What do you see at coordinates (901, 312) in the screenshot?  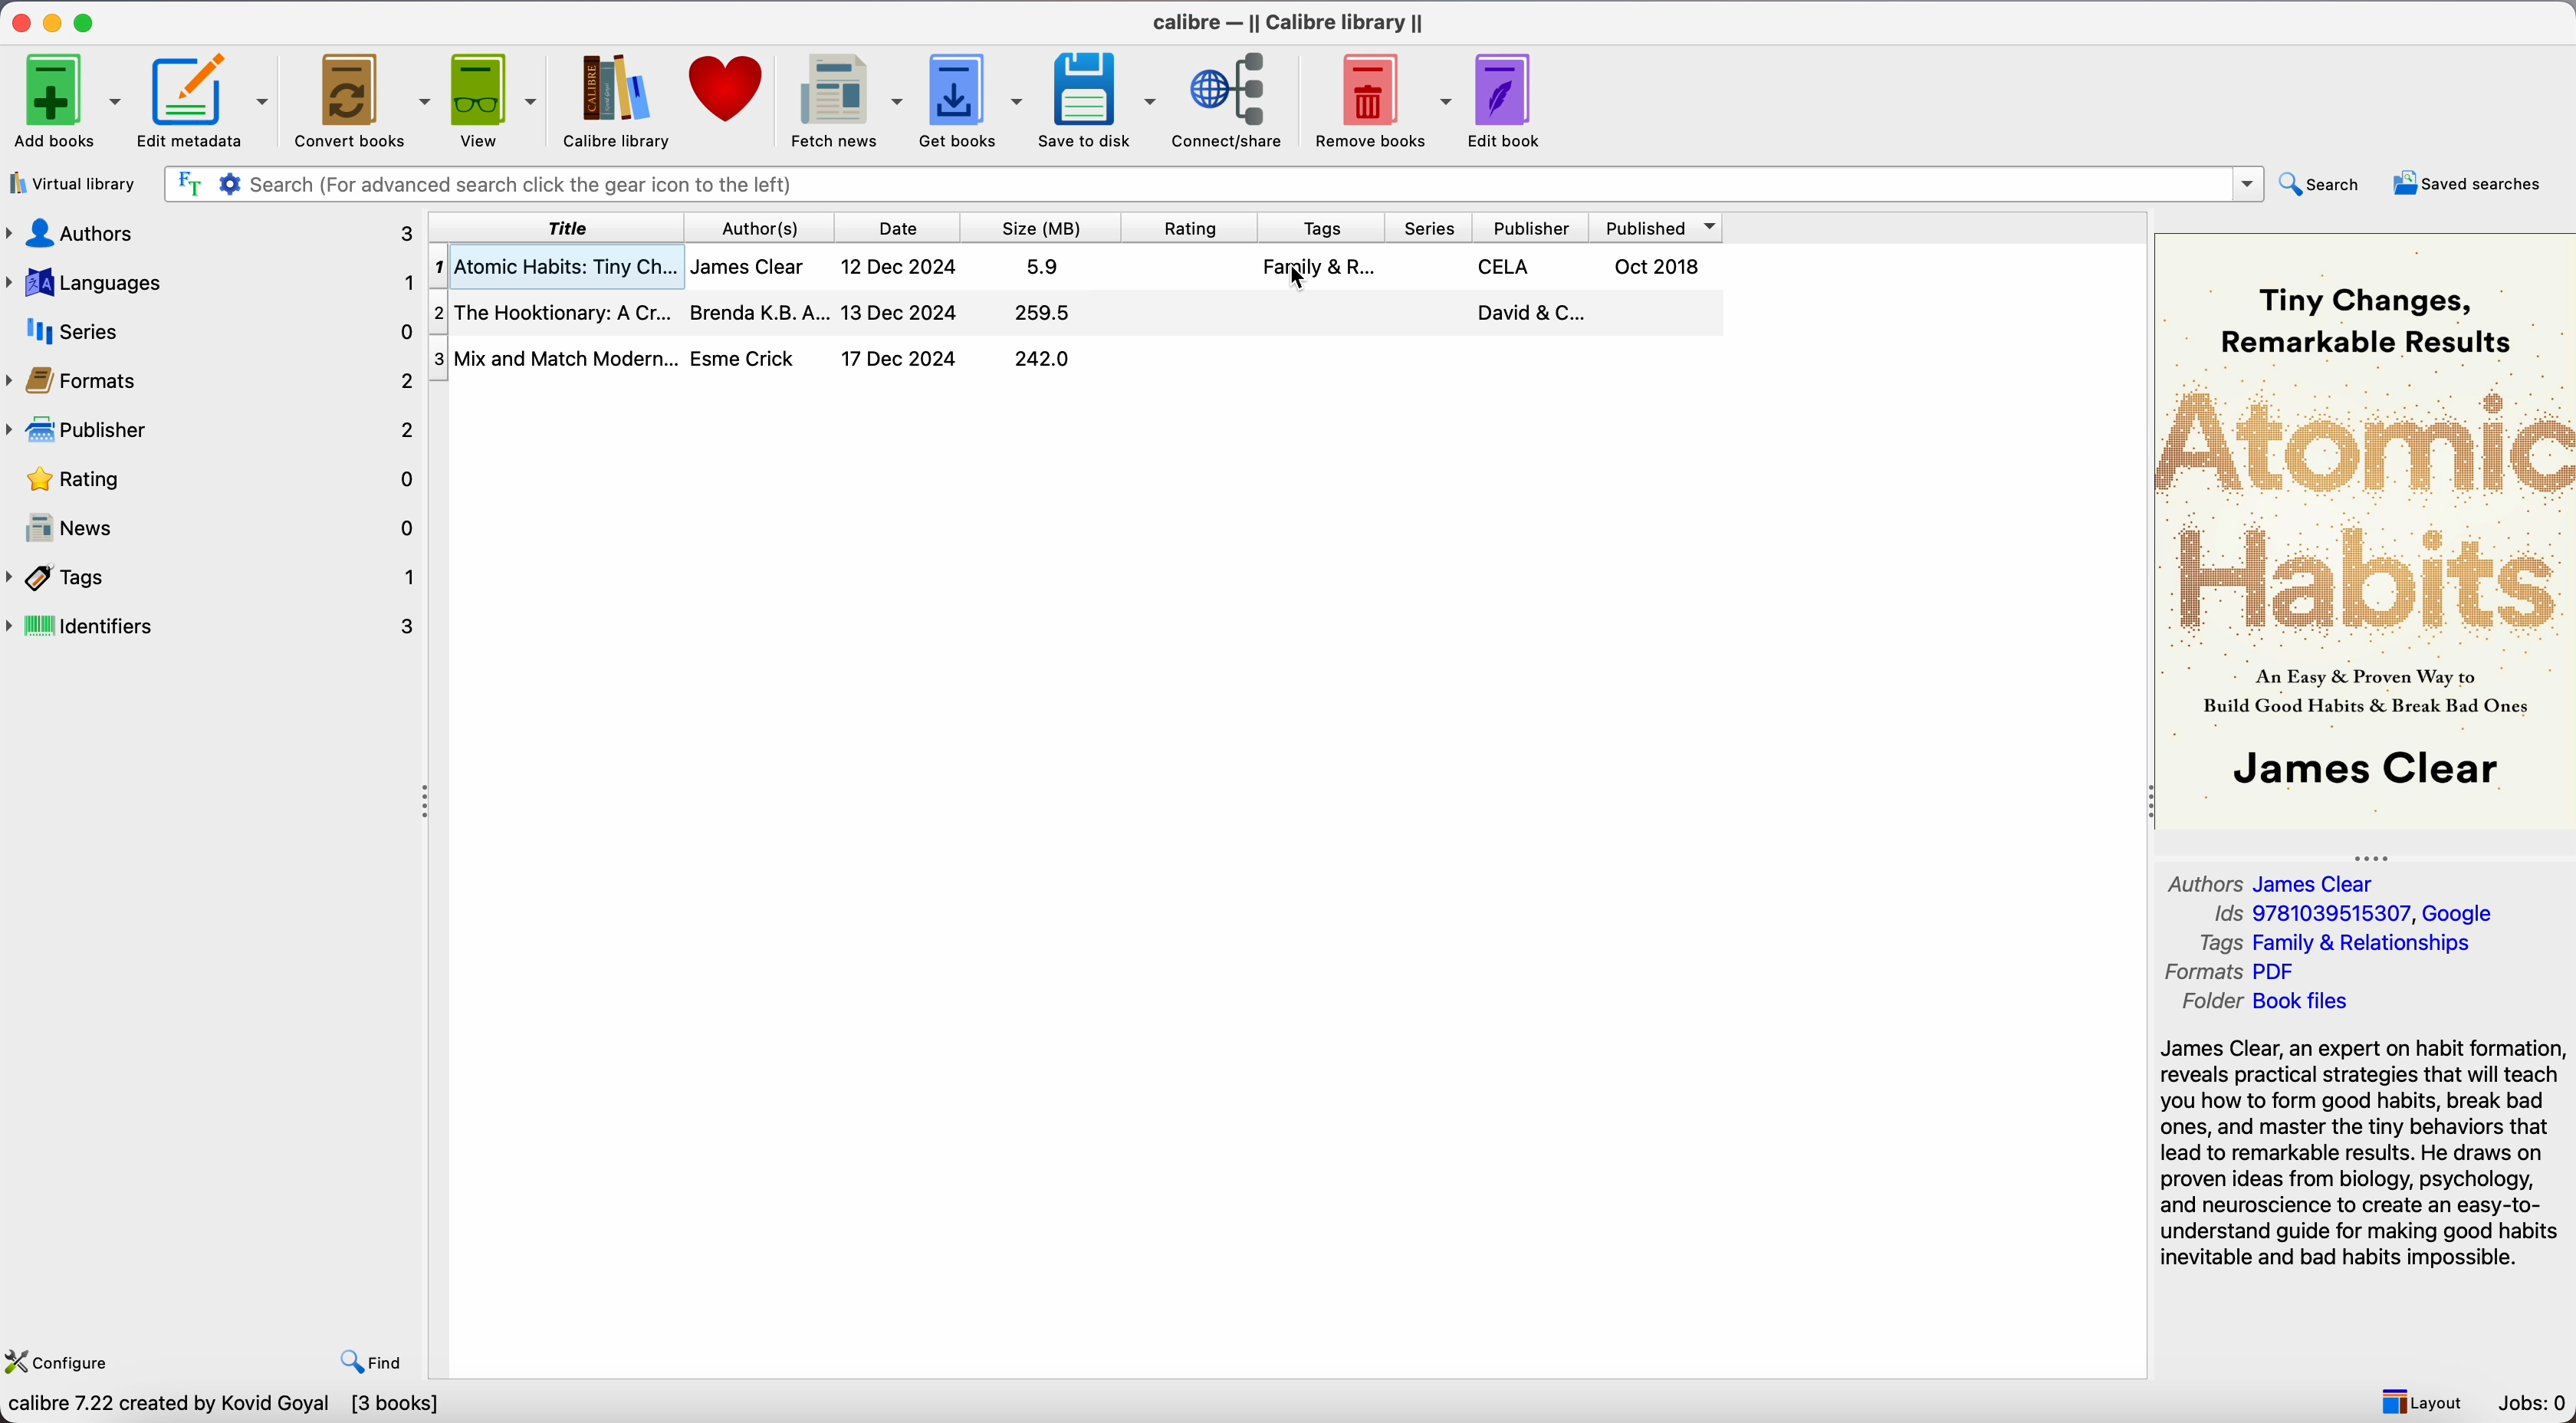 I see `13 Dec 2024` at bounding box center [901, 312].